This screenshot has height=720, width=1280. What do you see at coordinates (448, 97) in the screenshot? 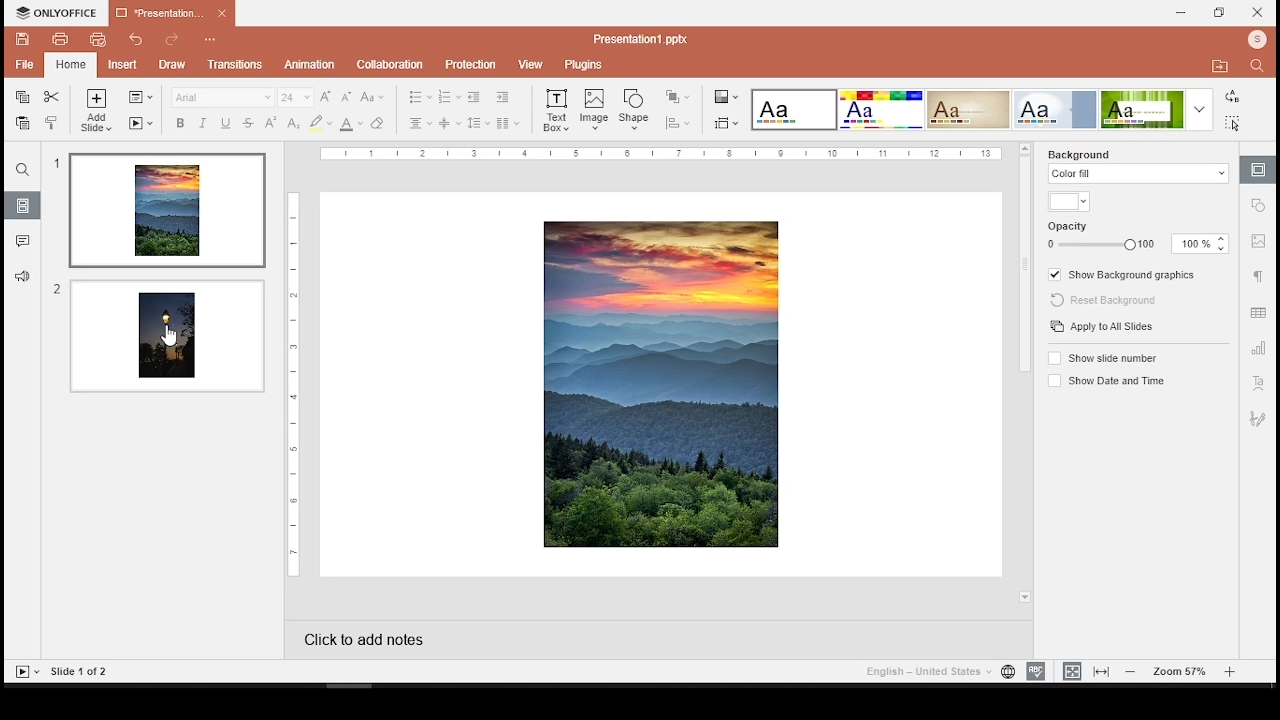
I see `numbering` at bounding box center [448, 97].